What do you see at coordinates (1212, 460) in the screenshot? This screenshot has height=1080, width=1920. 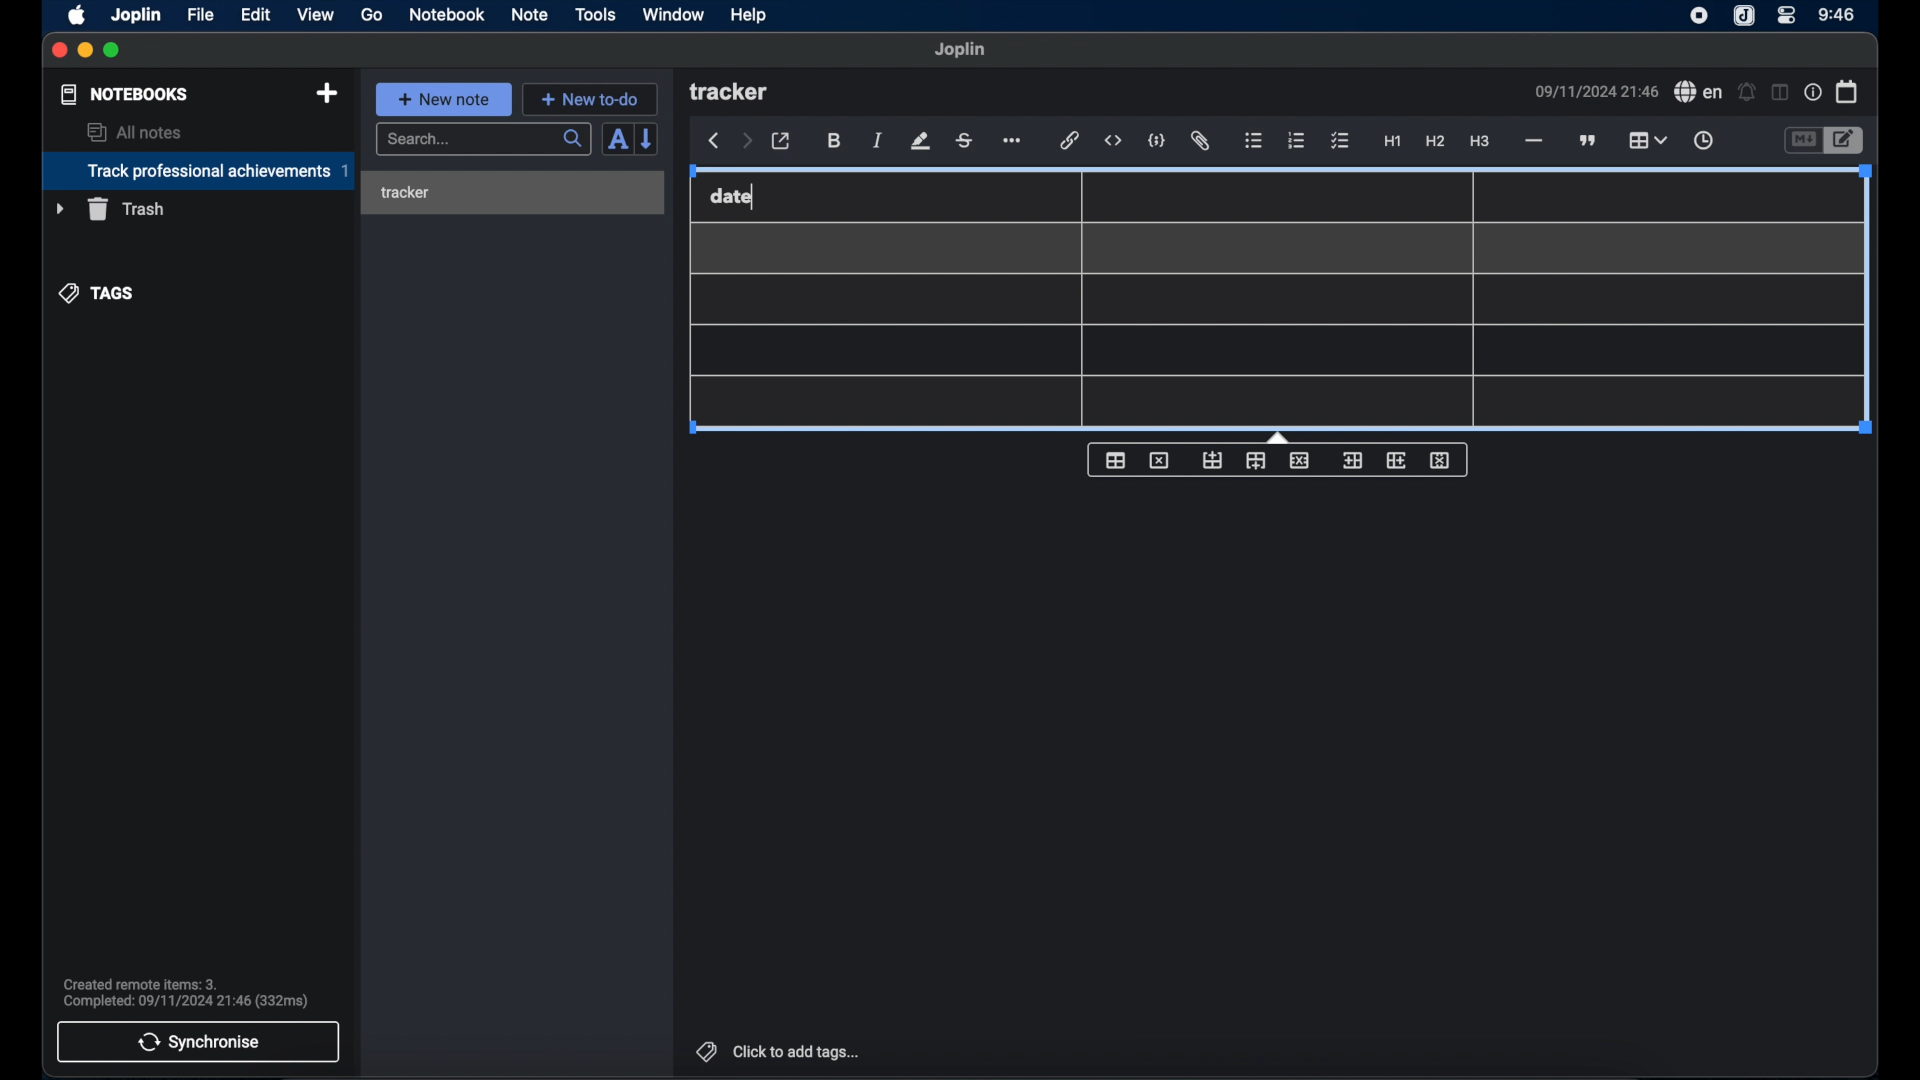 I see `insert row before` at bounding box center [1212, 460].